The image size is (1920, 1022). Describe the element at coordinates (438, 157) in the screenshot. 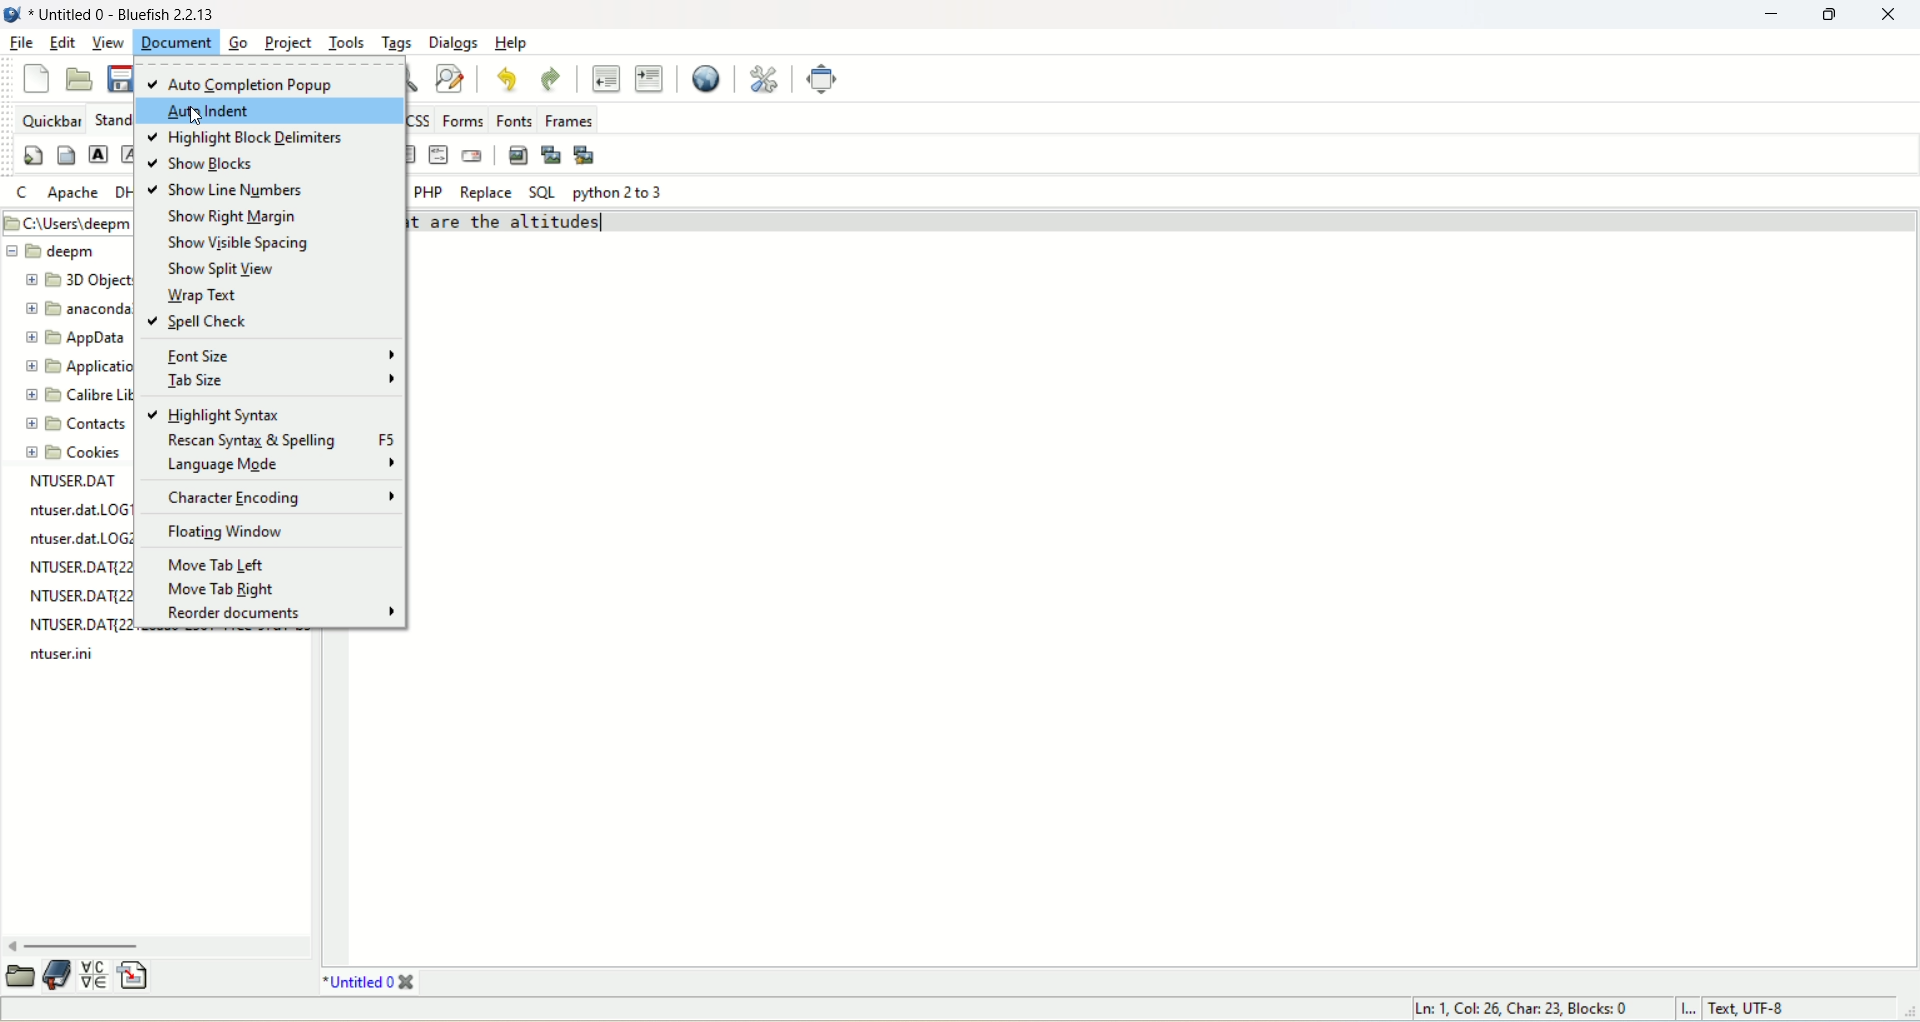

I see `HTML comment` at that location.